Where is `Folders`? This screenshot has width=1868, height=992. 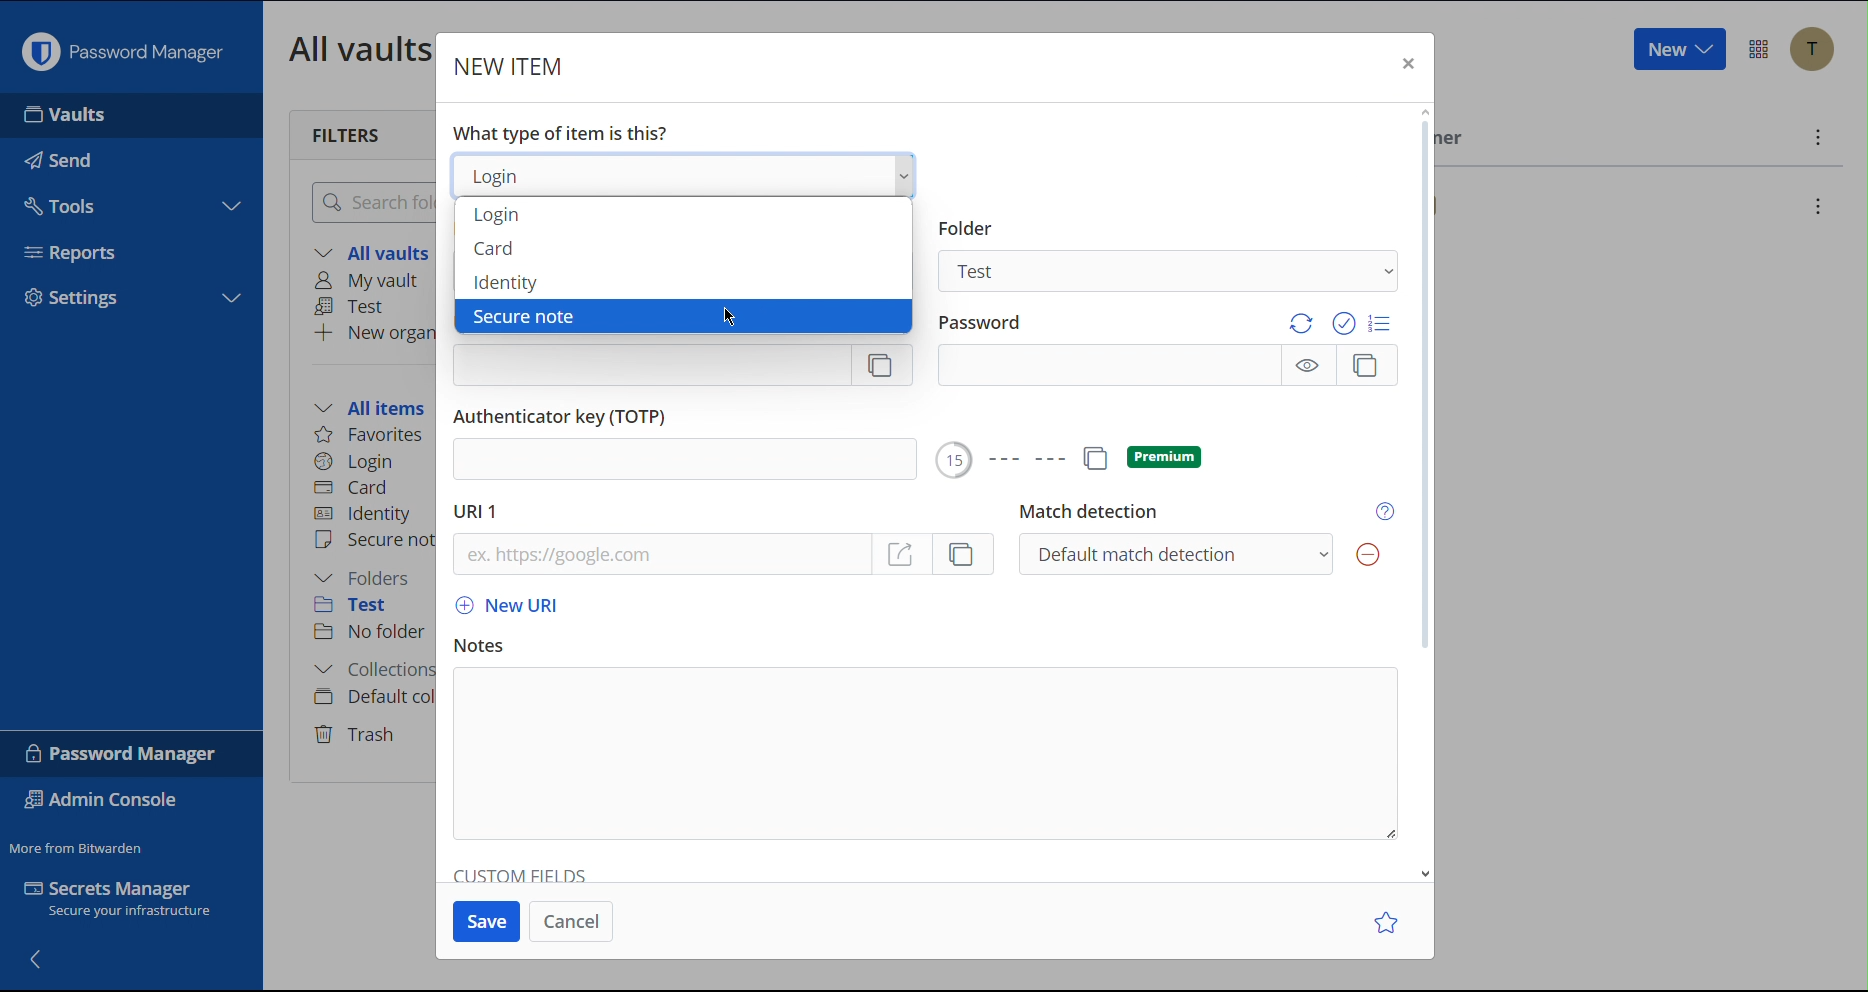 Folders is located at coordinates (367, 578).